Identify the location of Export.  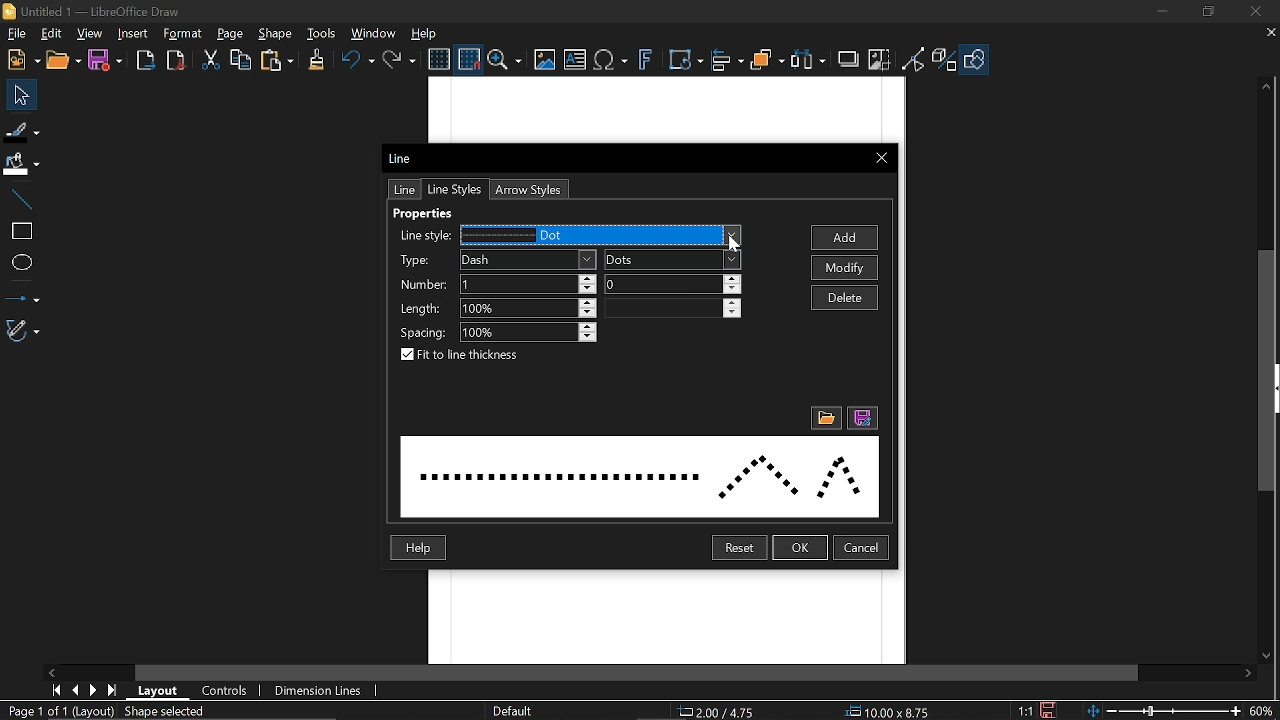
(146, 62).